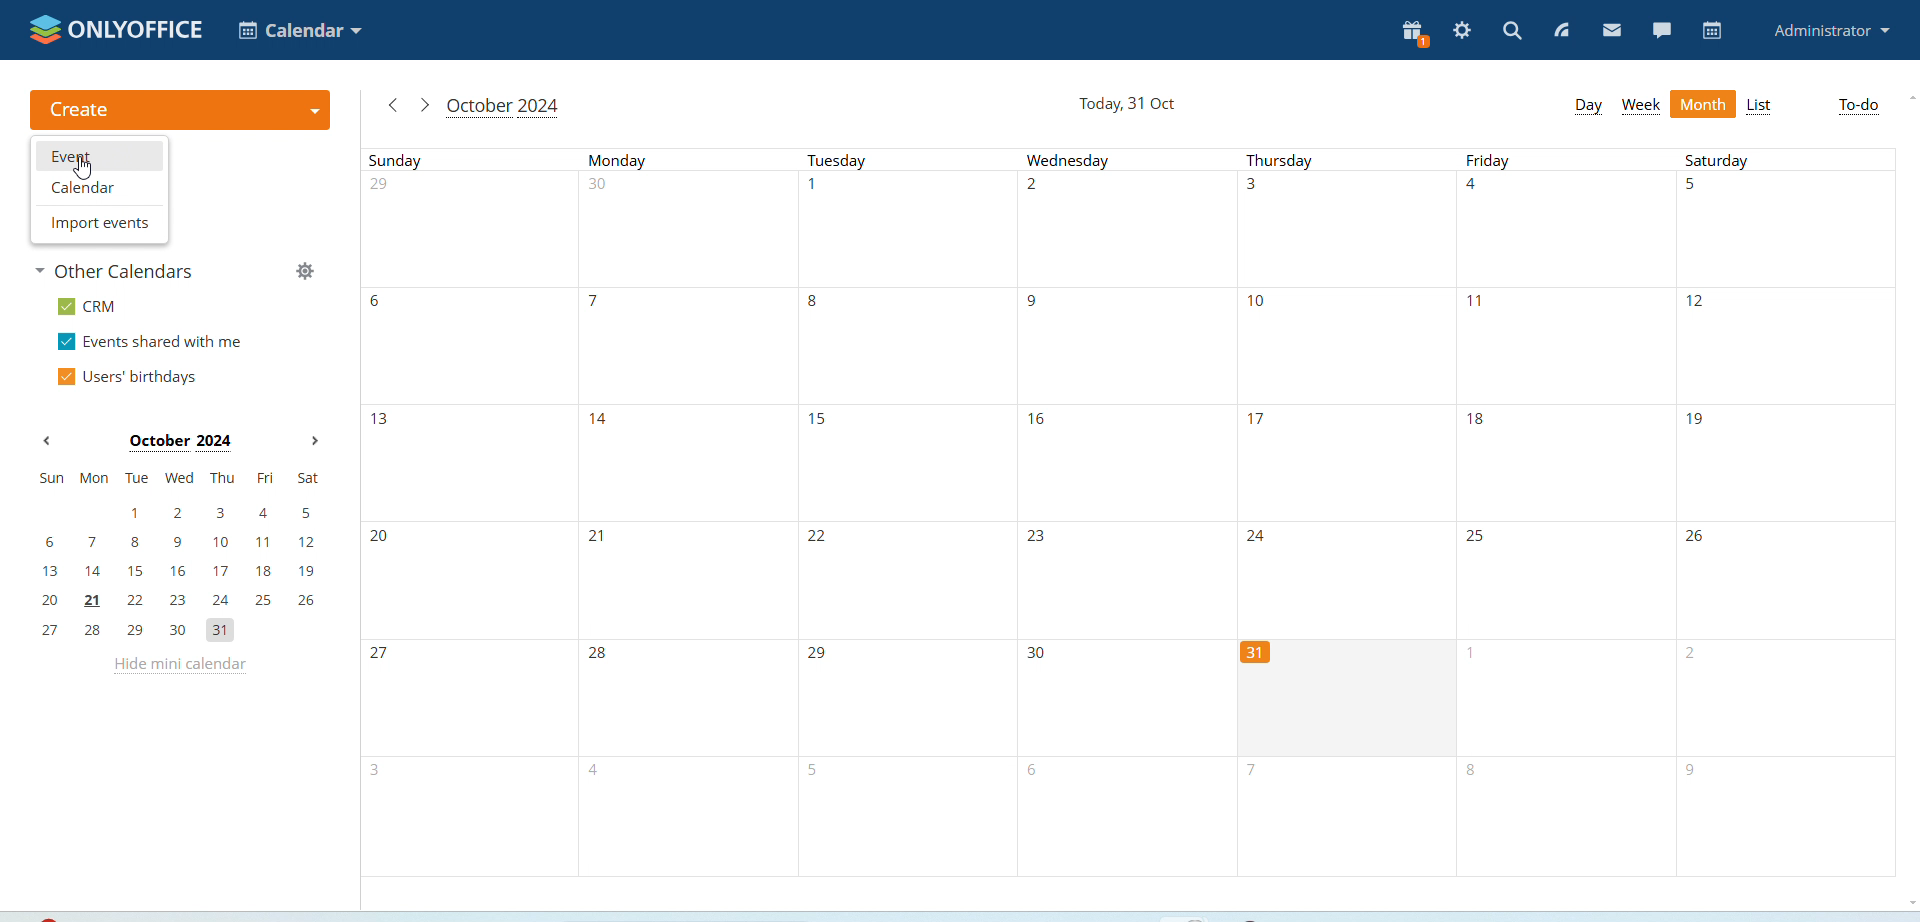 This screenshot has width=1920, height=922. What do you see at coordinates (1857, 106) in the screenshot?
I see `to-do` at bounding box center [1857, 106].